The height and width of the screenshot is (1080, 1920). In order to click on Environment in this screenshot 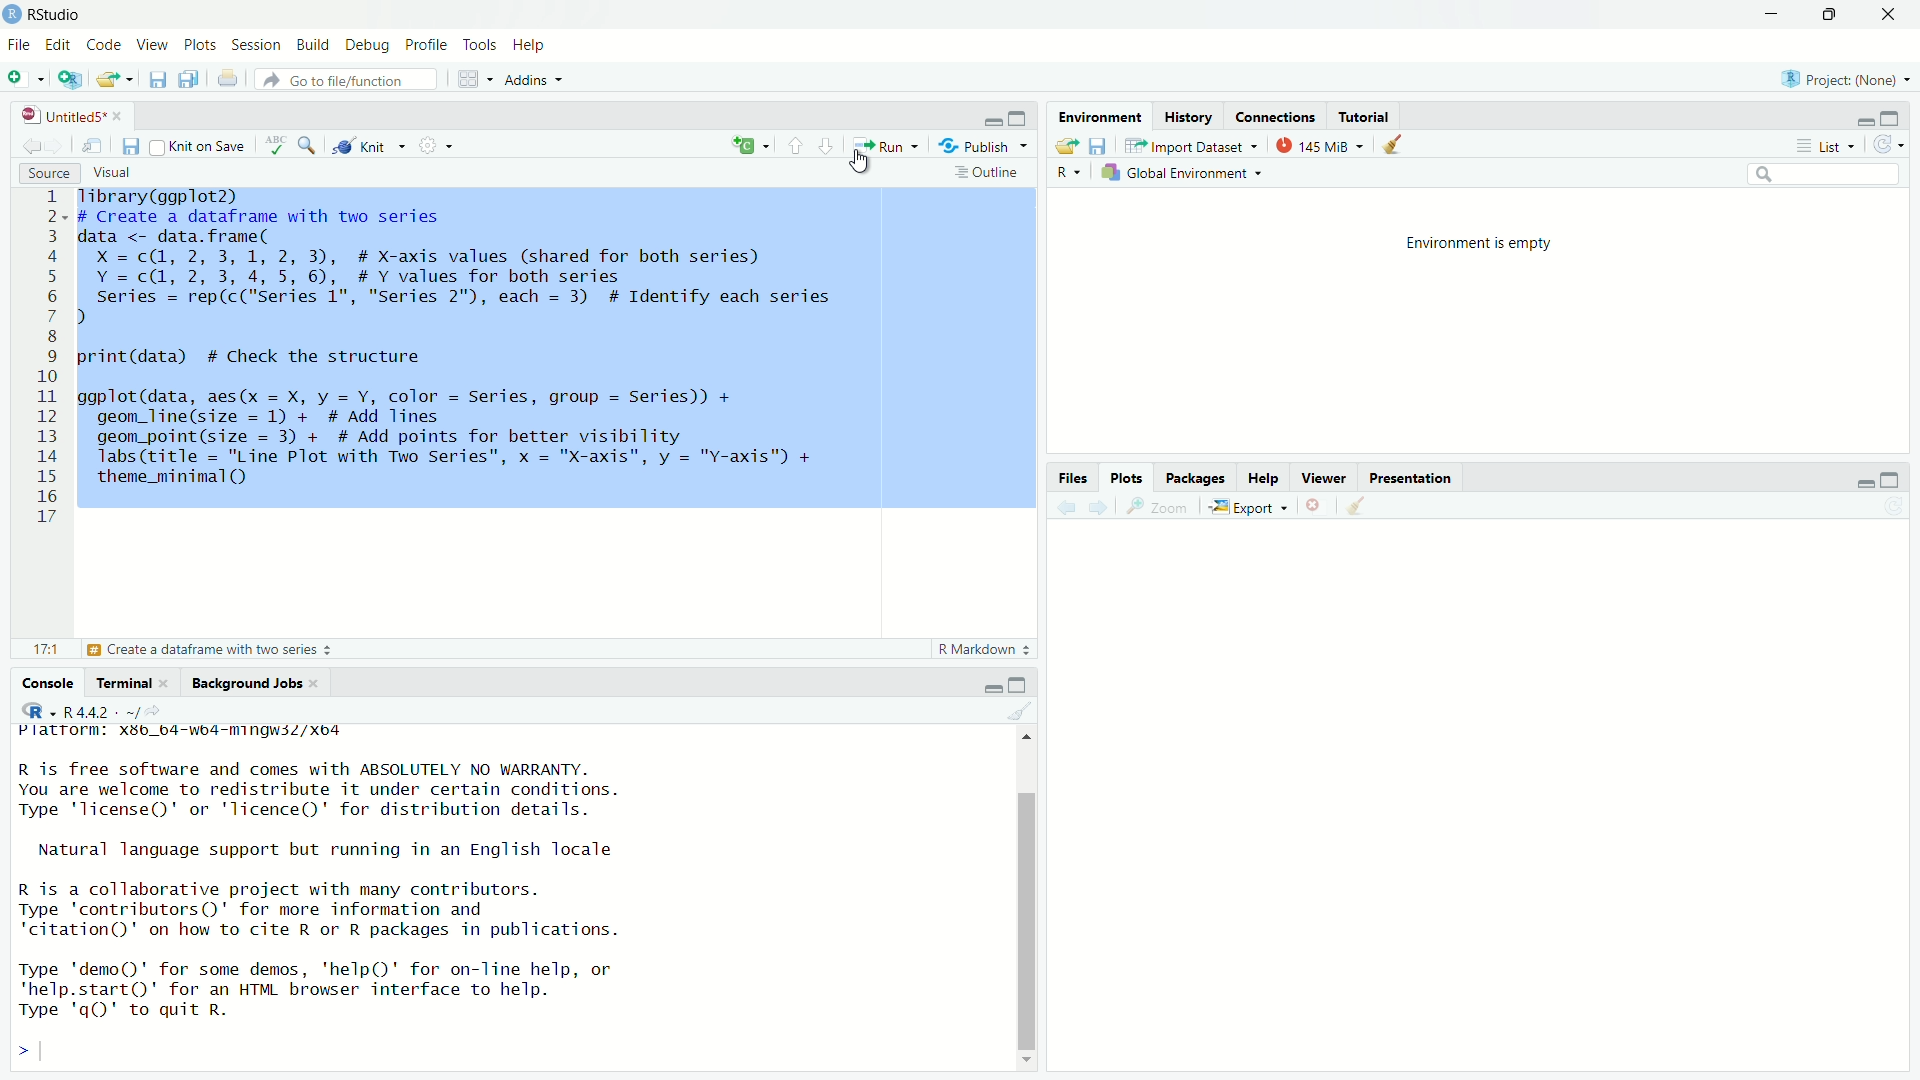, I will do `click(1099, 114)`.